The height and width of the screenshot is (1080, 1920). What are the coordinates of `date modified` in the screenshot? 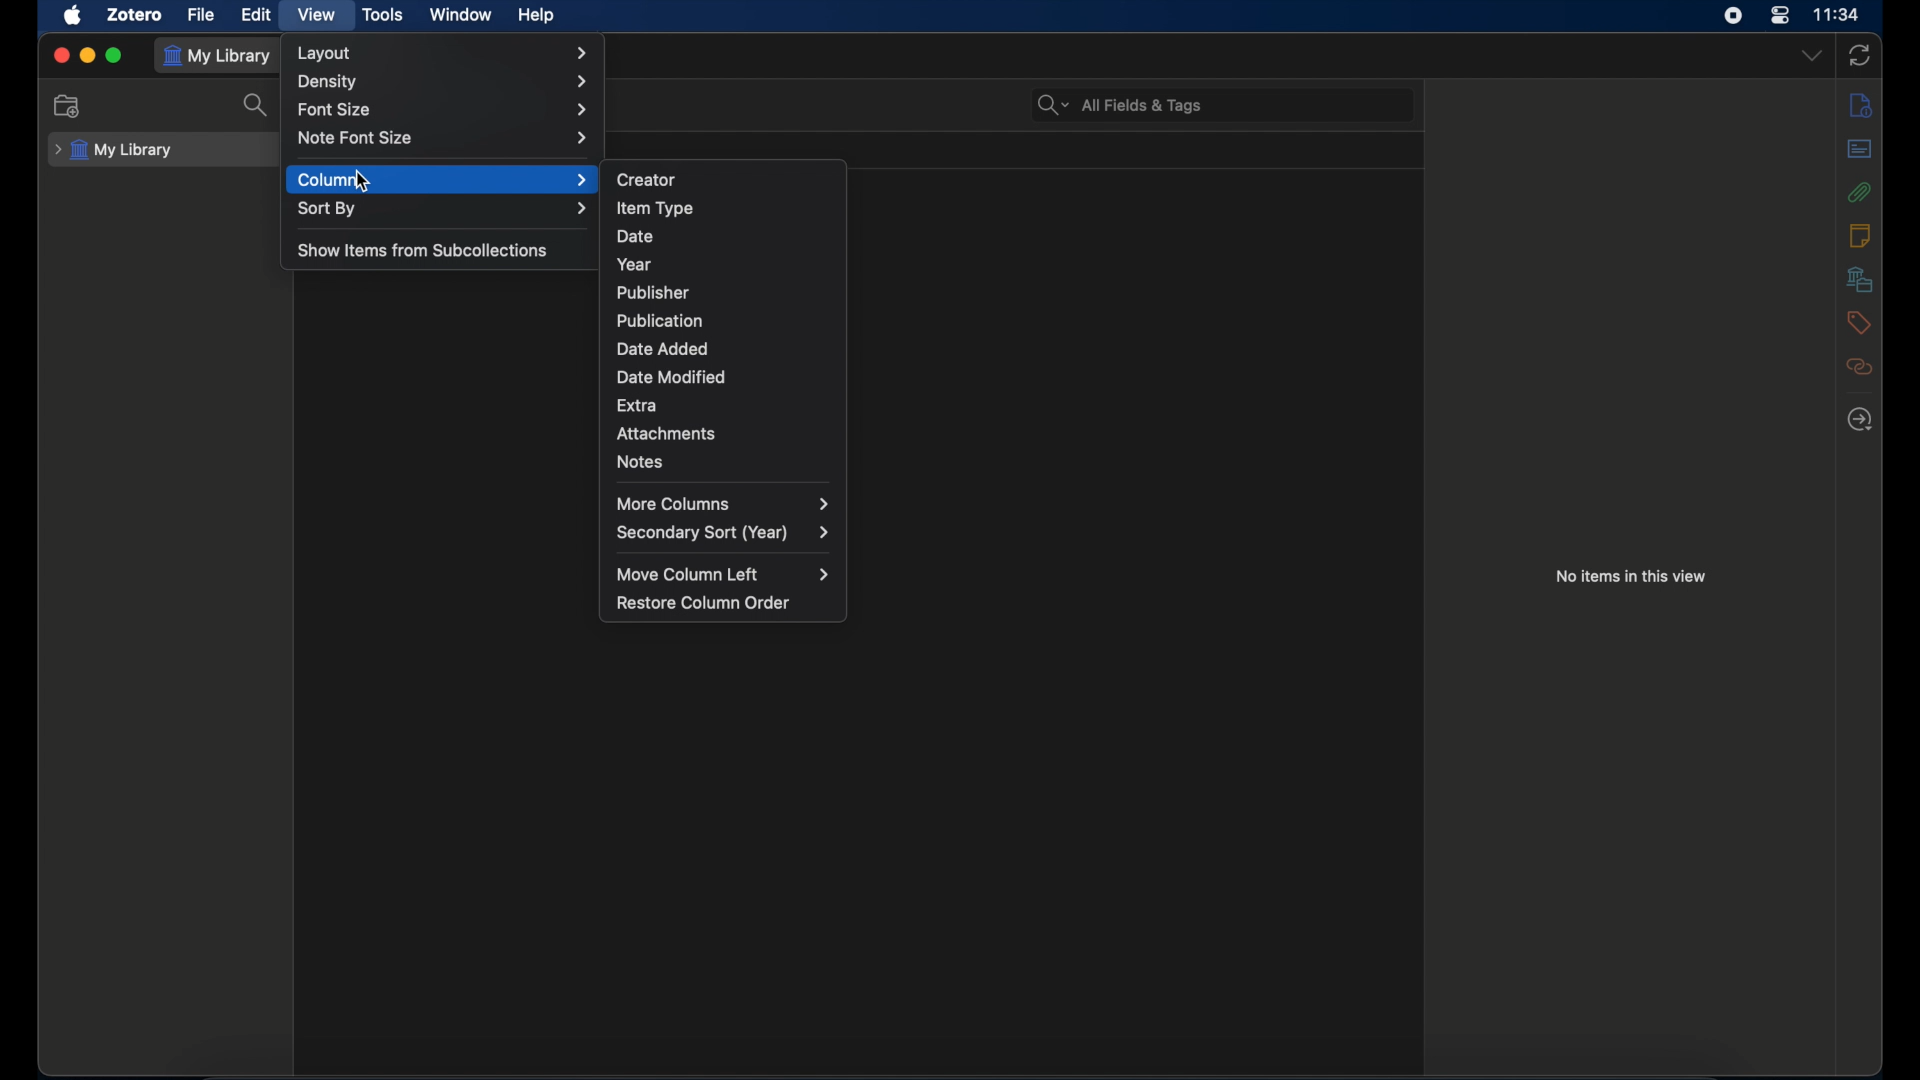 It's located at (672, 377).